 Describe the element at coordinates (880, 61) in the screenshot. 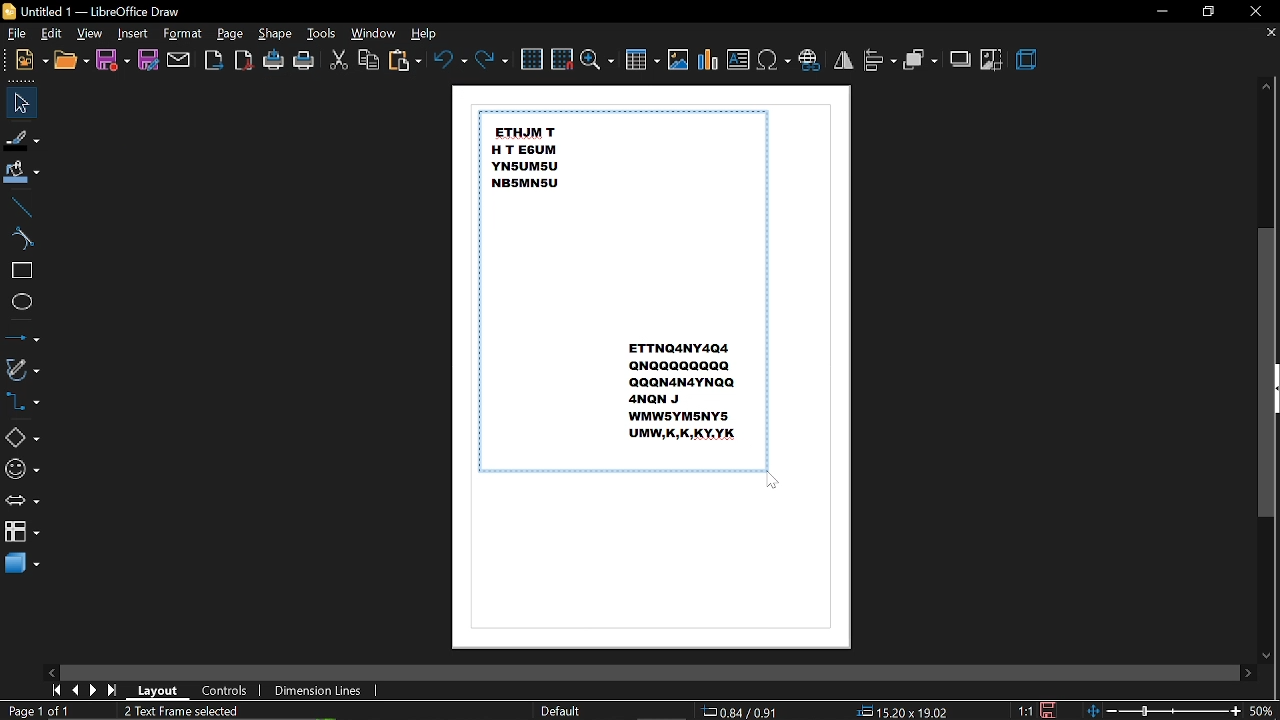

I see `align` at that location.